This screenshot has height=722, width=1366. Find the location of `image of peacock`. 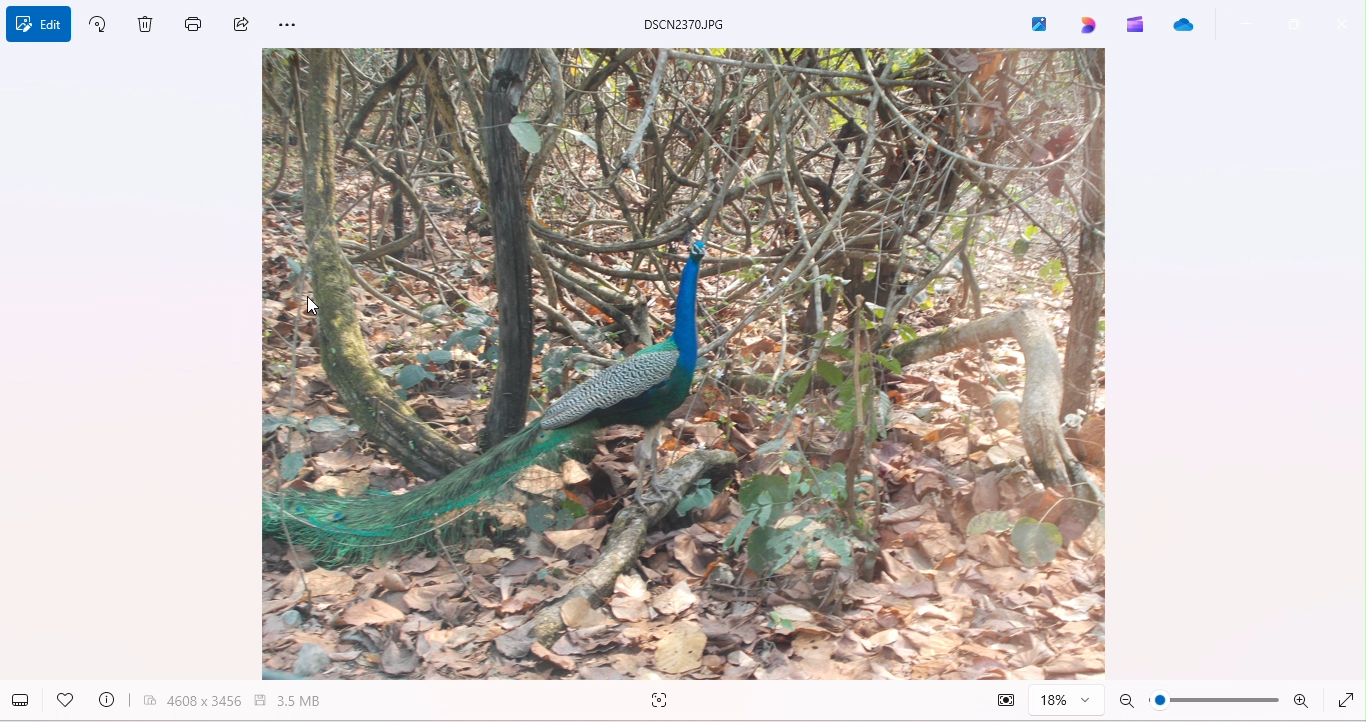

image of peacock is located at coordinates (687, 364).